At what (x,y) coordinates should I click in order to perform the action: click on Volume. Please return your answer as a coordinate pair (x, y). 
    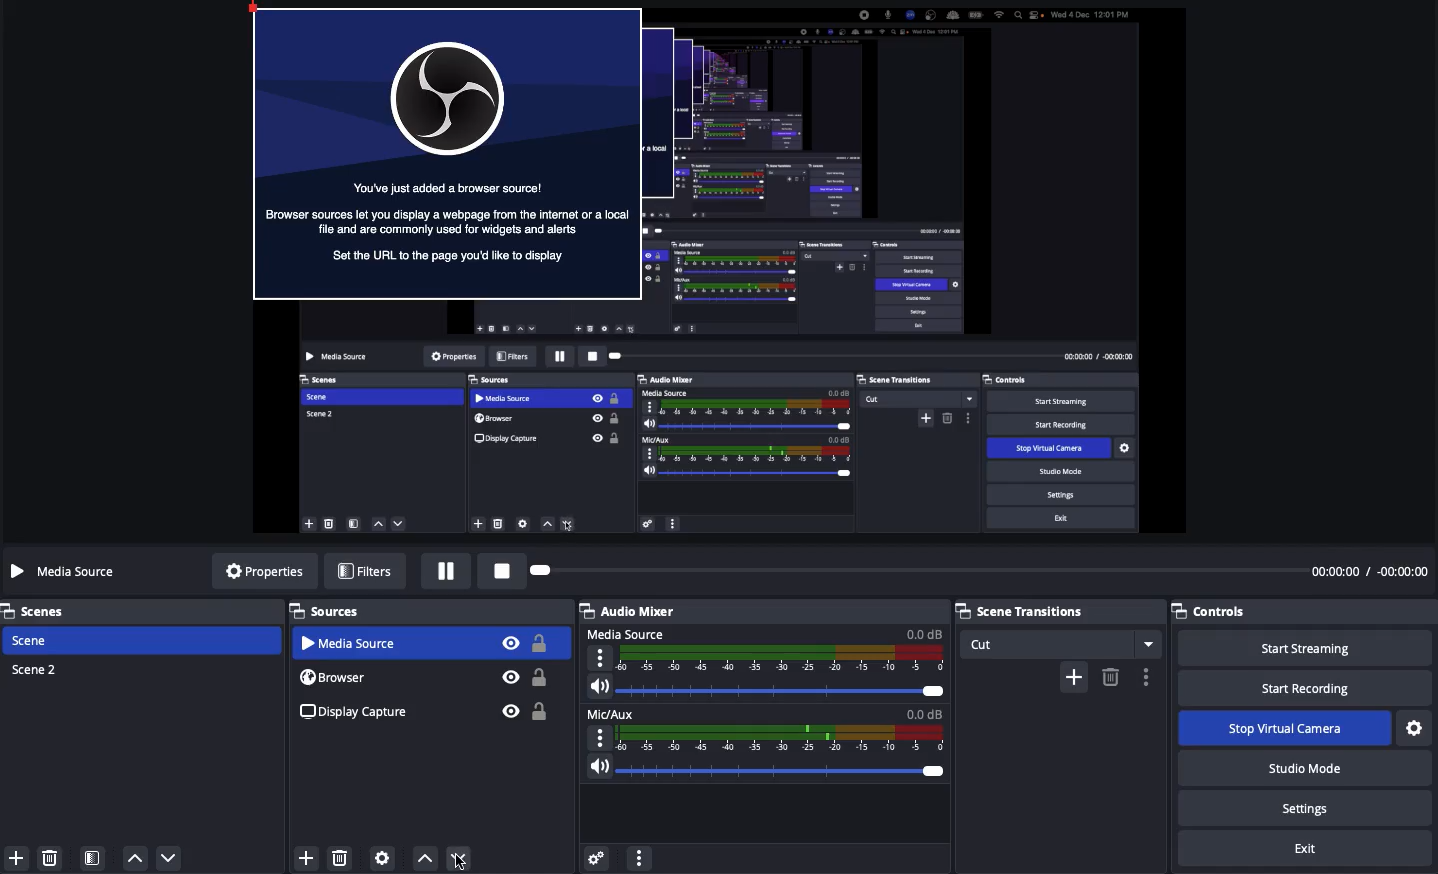
    Looking at the image, I should click on (766, 686).